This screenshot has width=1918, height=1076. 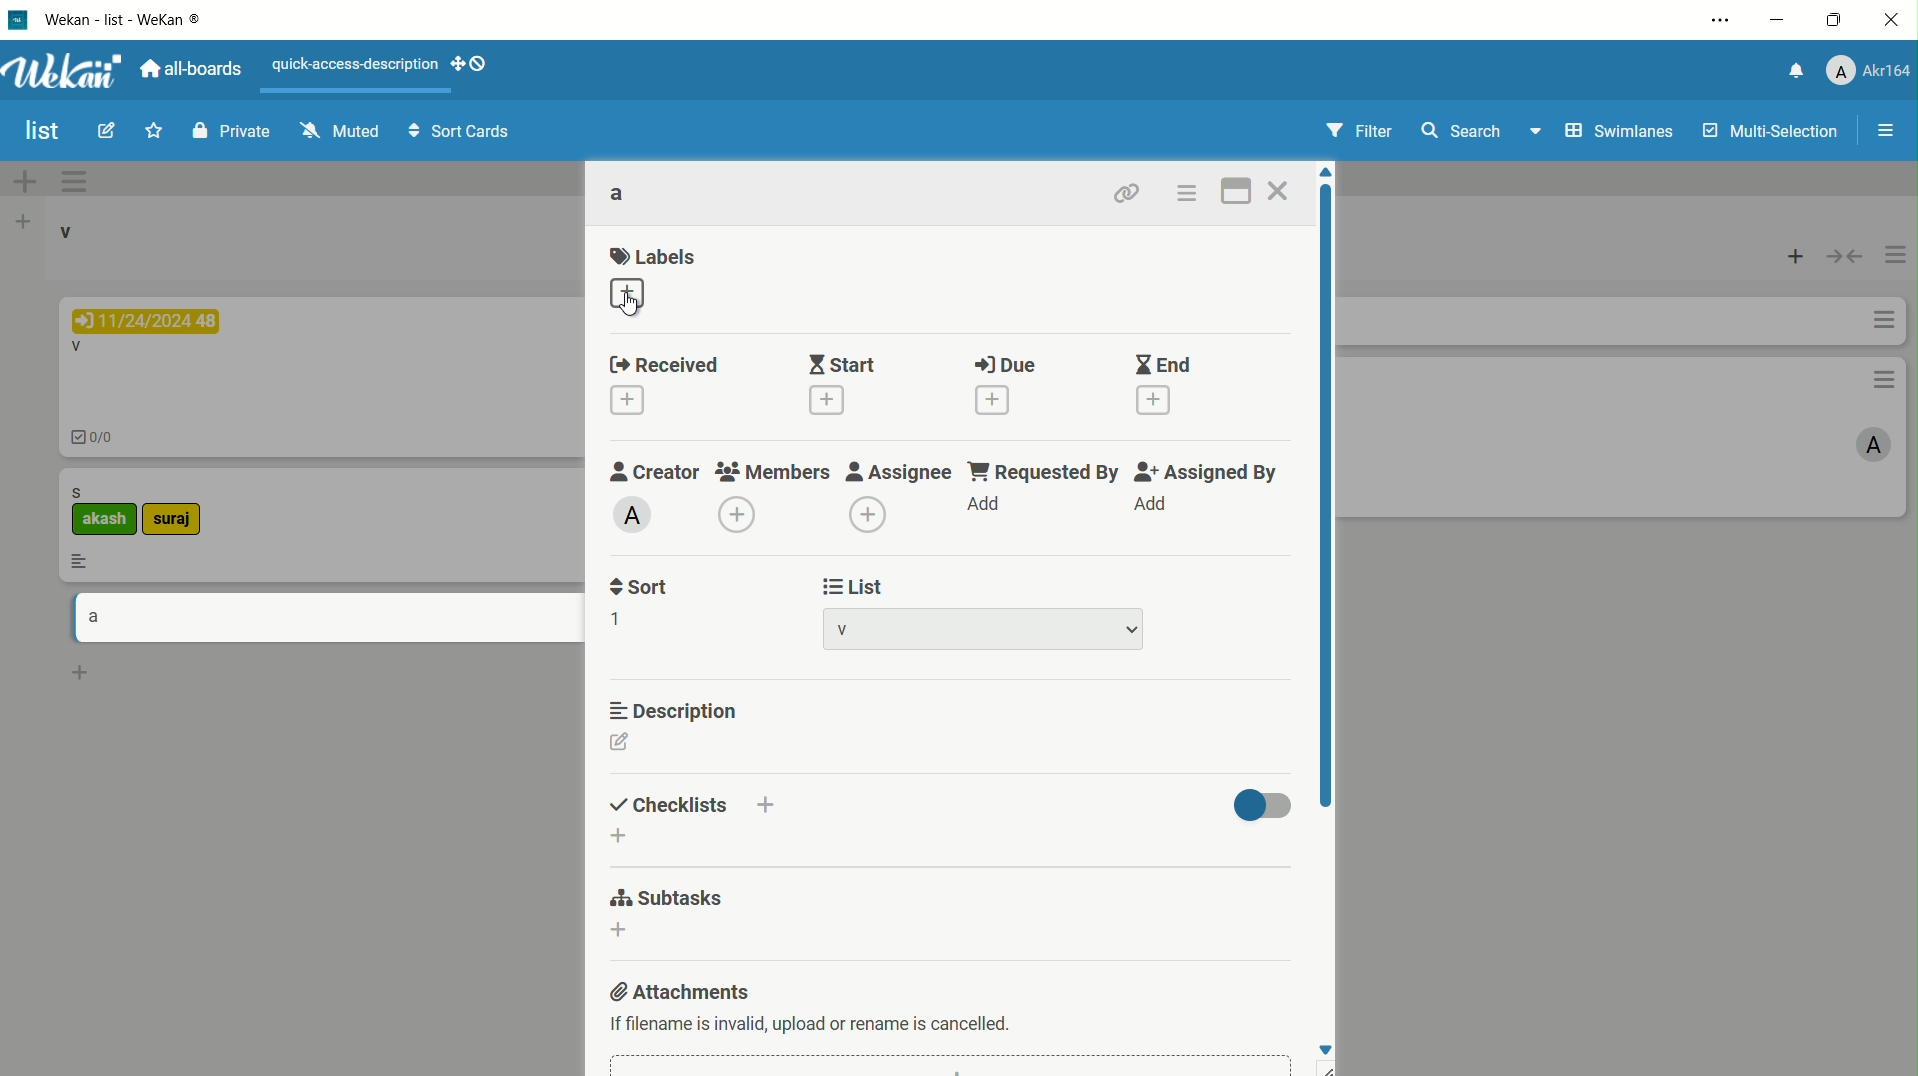 I want to click on swimlanes, so click(x=1596, y=131).